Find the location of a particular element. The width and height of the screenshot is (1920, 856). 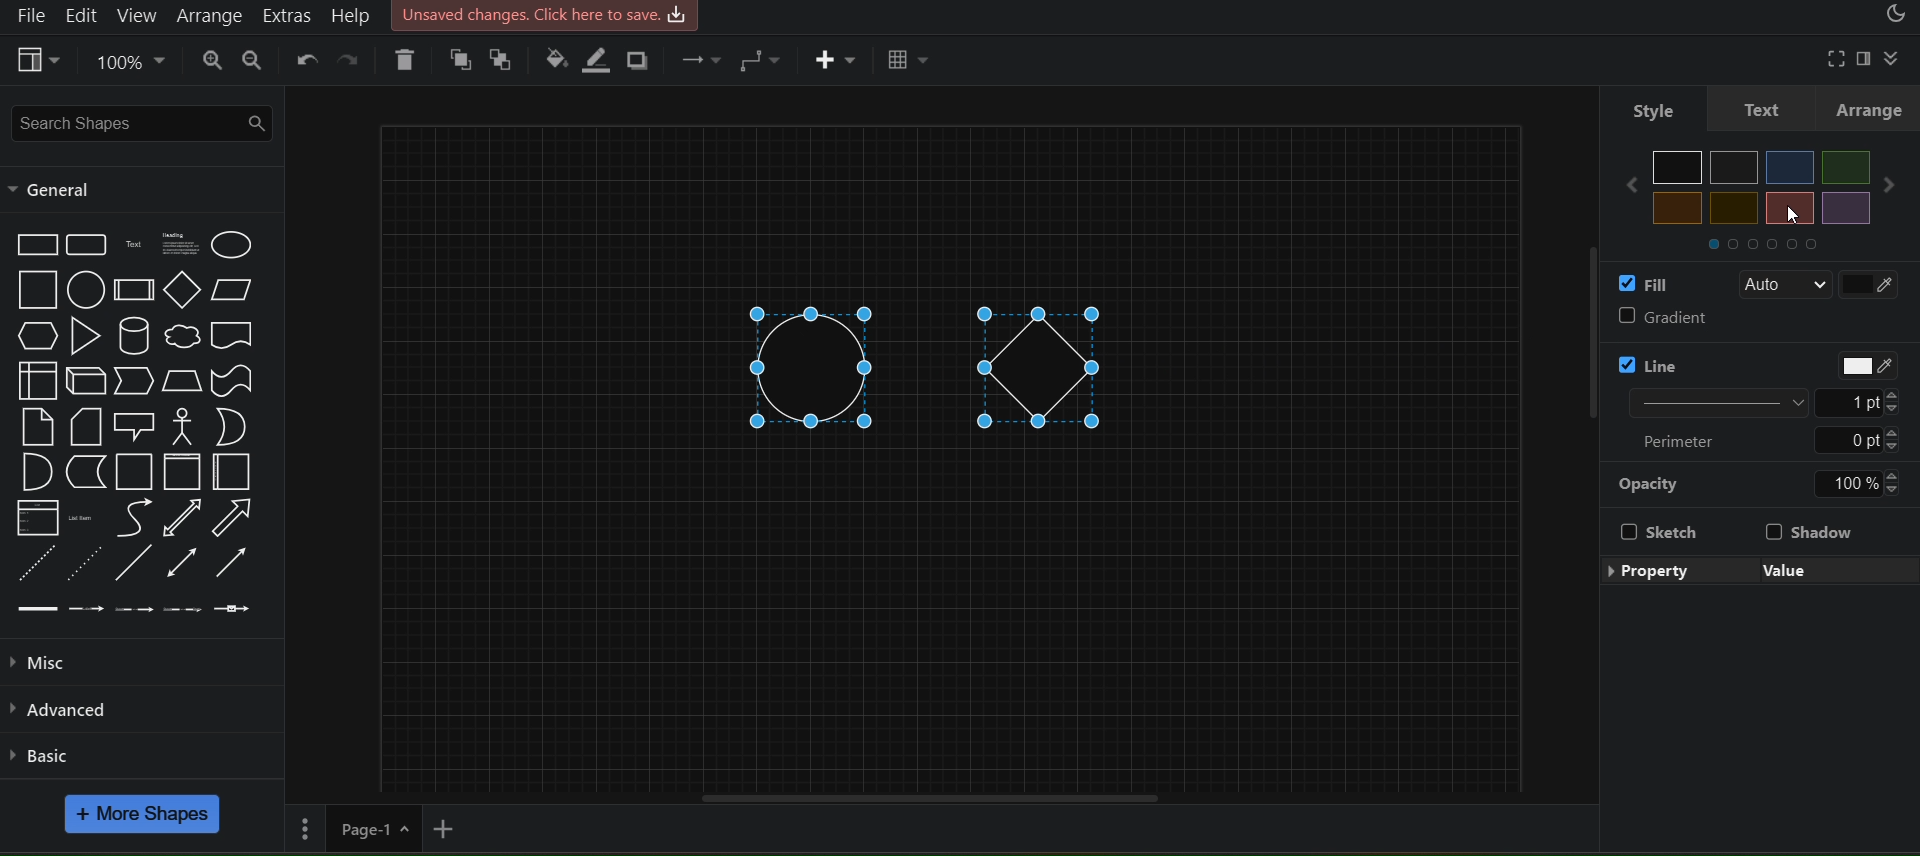

Unsaved Changes. click here to save is located at coordinates (546, 17).